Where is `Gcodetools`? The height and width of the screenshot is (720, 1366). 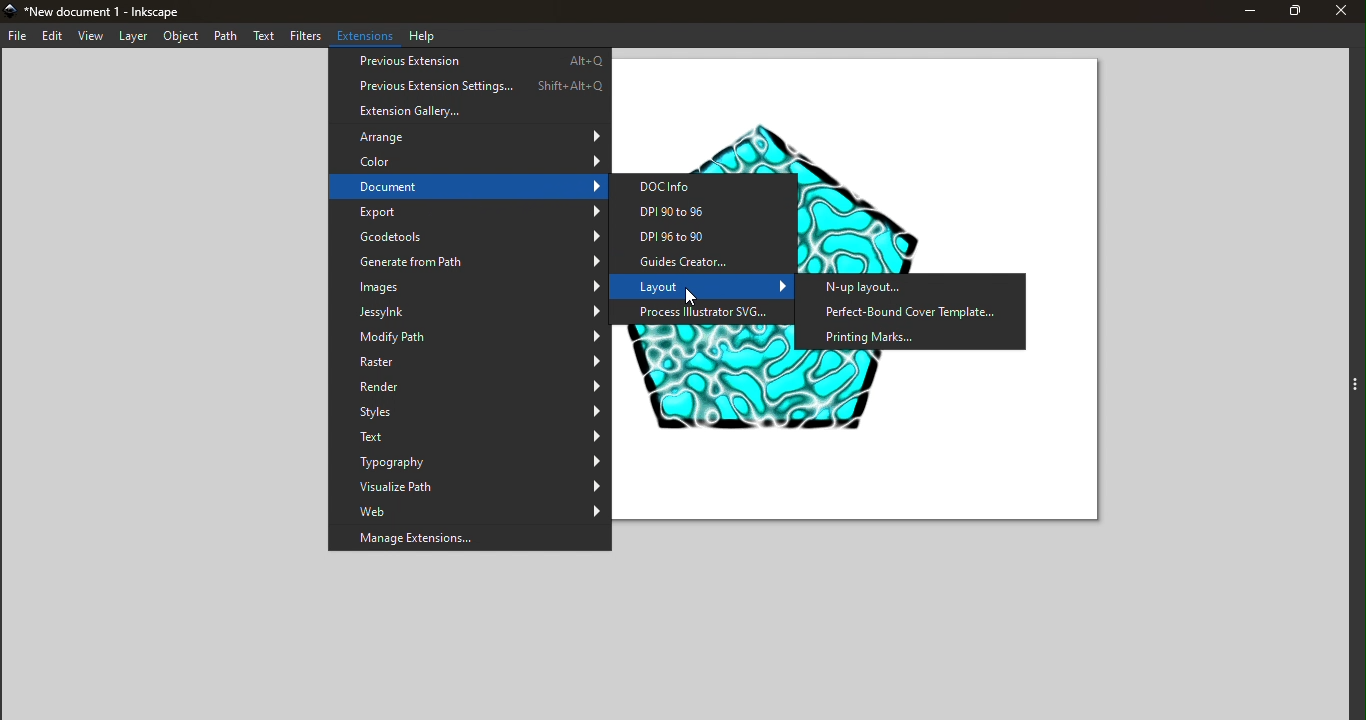 Gcodetools is located at coordinates (466, 238).